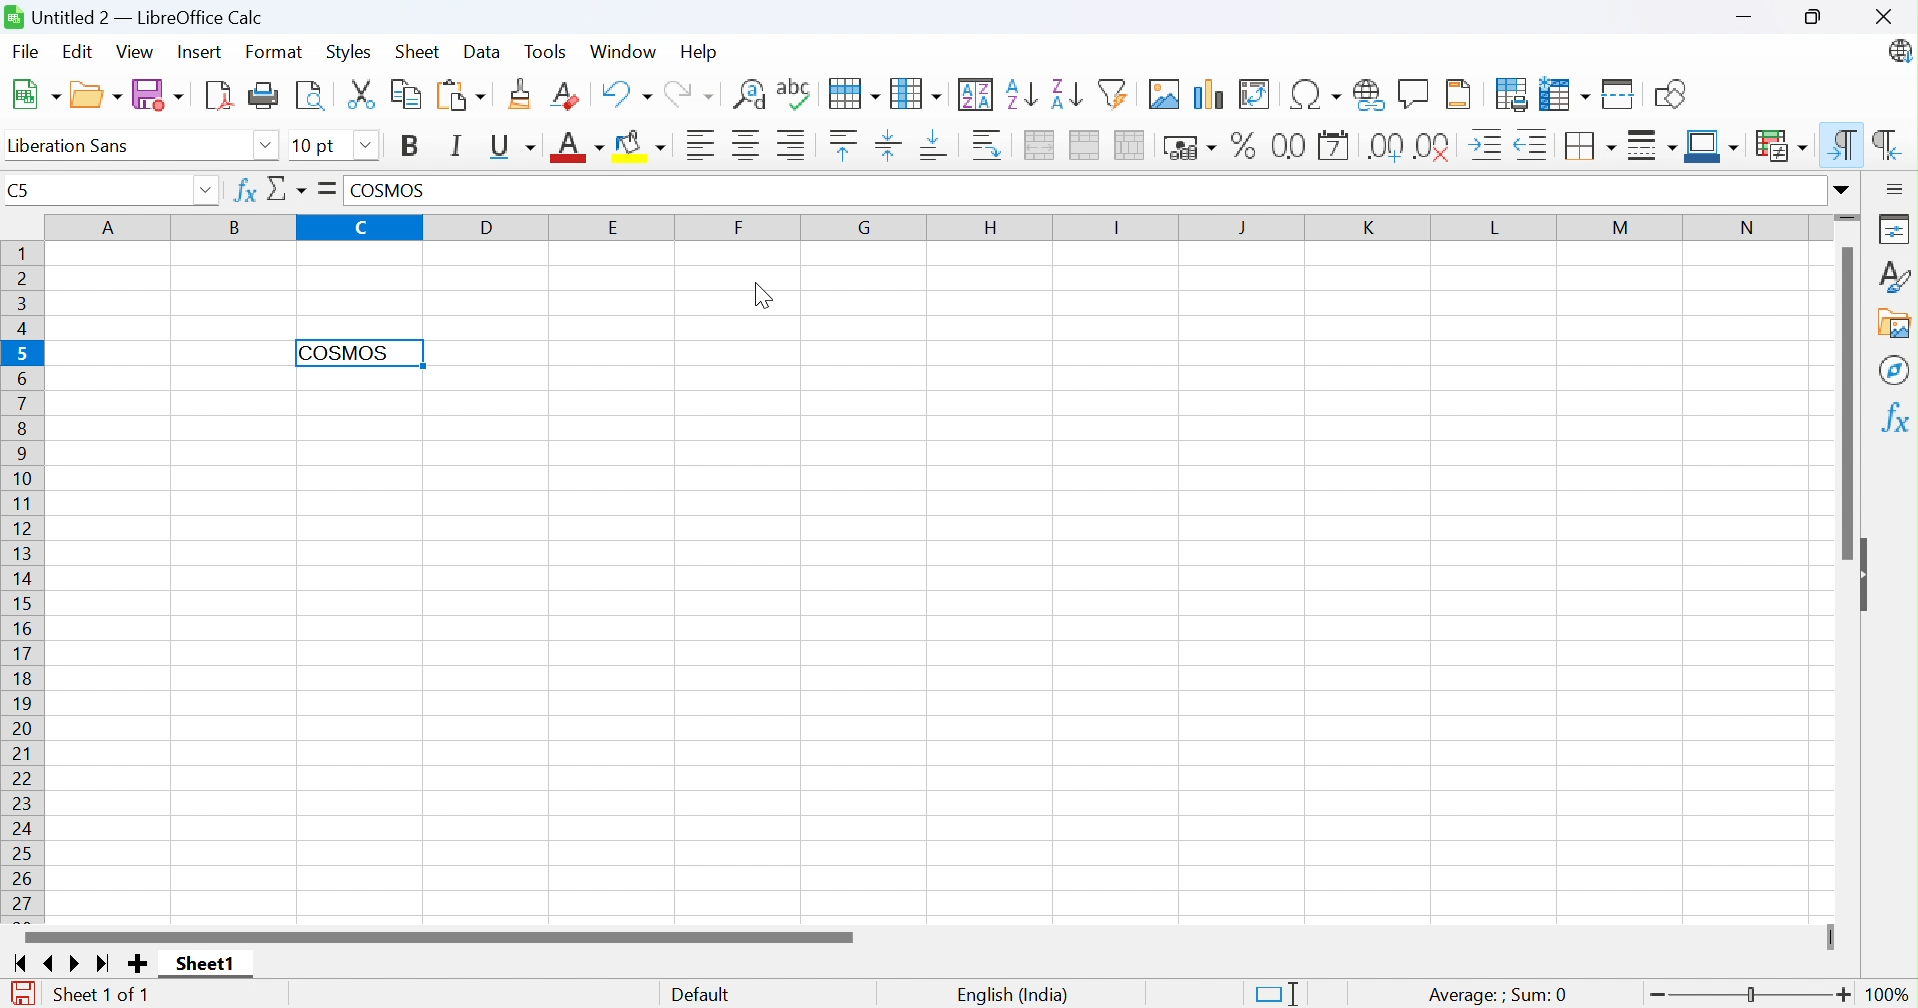 This screenshot has width=1918, height=1008. I want to click on Export as PDF, so click(218, 96).